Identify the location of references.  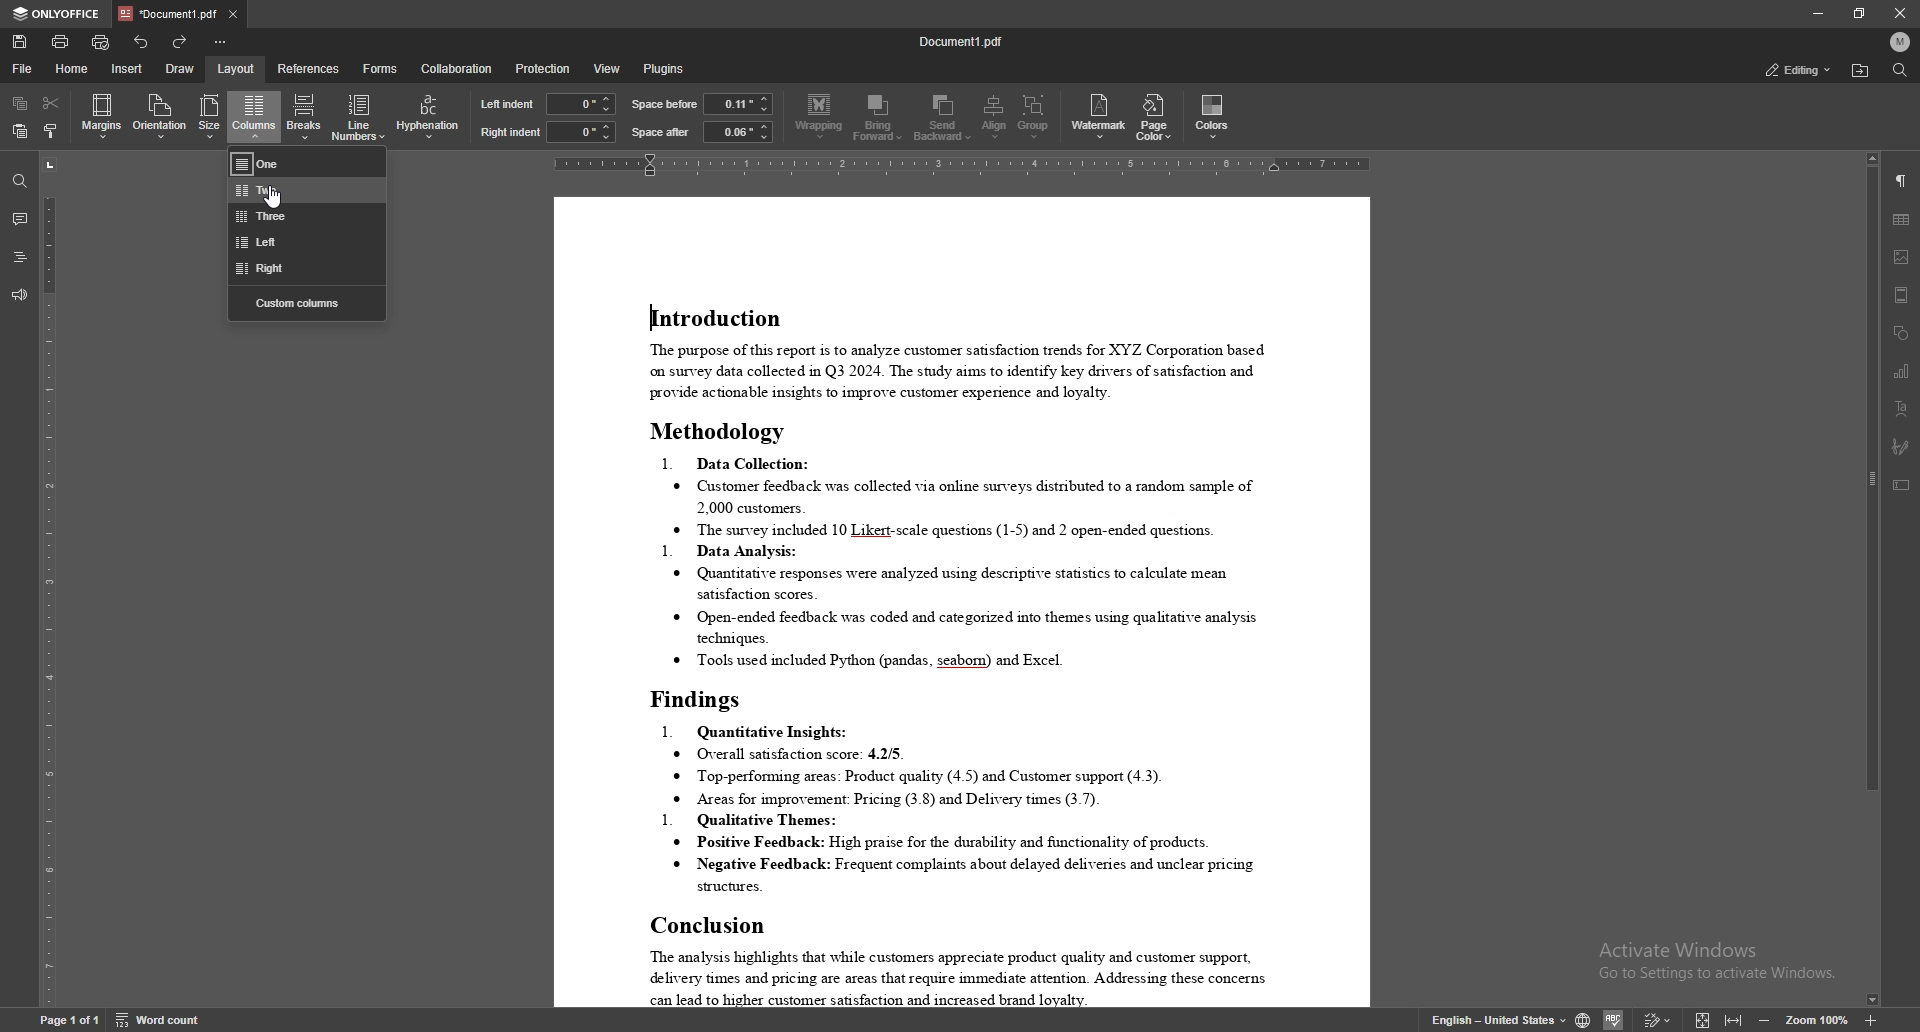
(308, 67).